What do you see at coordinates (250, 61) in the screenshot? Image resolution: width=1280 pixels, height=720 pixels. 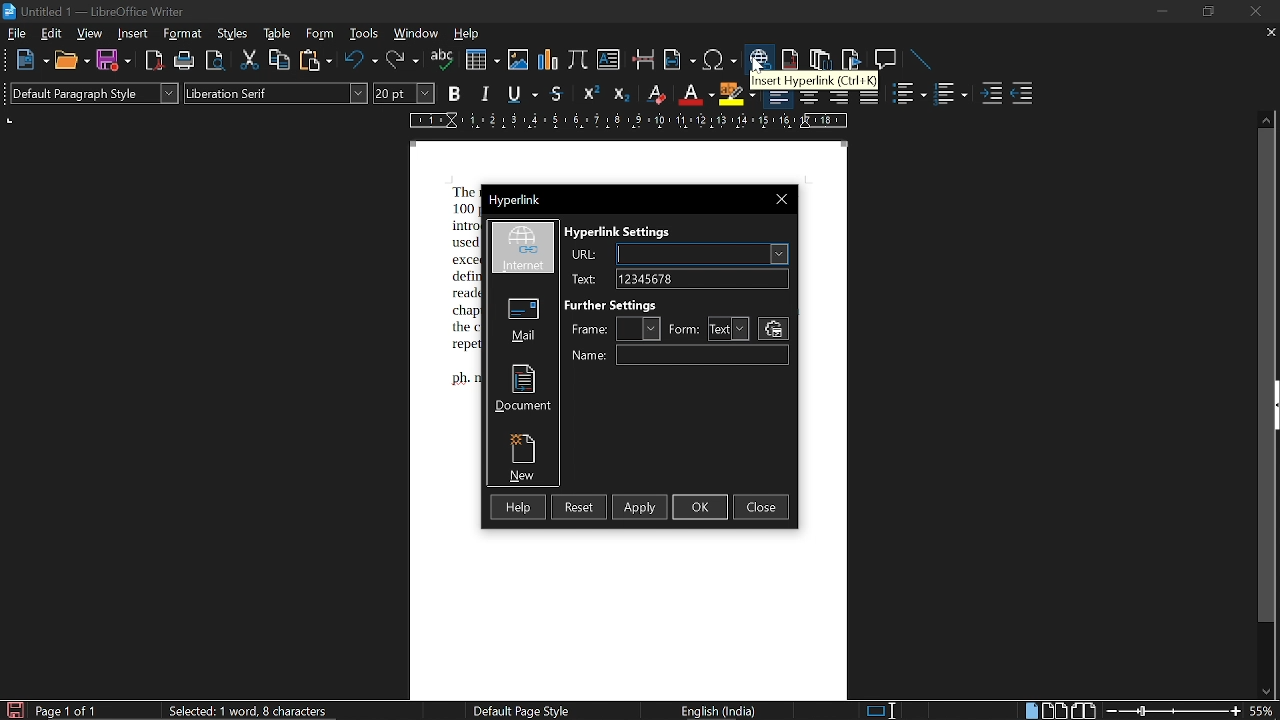 I see `cut` at bounding box center [250, 61].